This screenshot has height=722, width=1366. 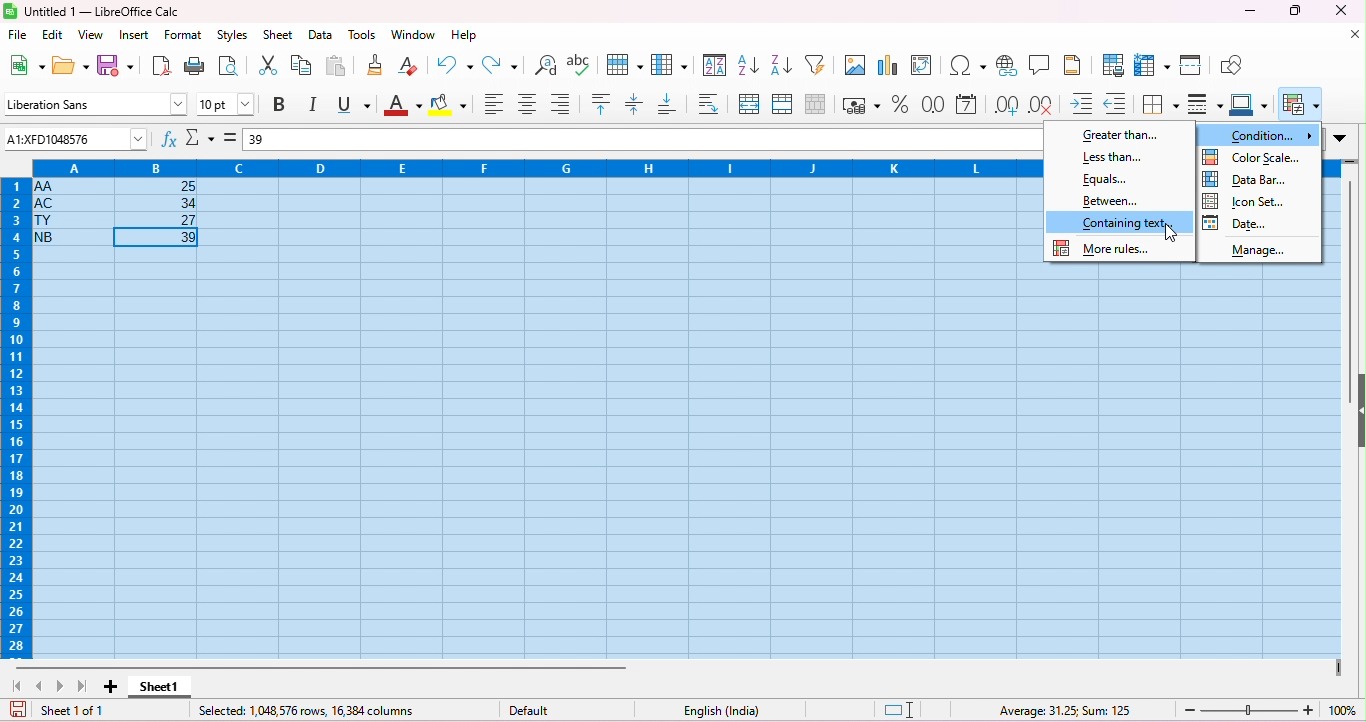 I want to click on more rules, so click(x=1128, y=250).